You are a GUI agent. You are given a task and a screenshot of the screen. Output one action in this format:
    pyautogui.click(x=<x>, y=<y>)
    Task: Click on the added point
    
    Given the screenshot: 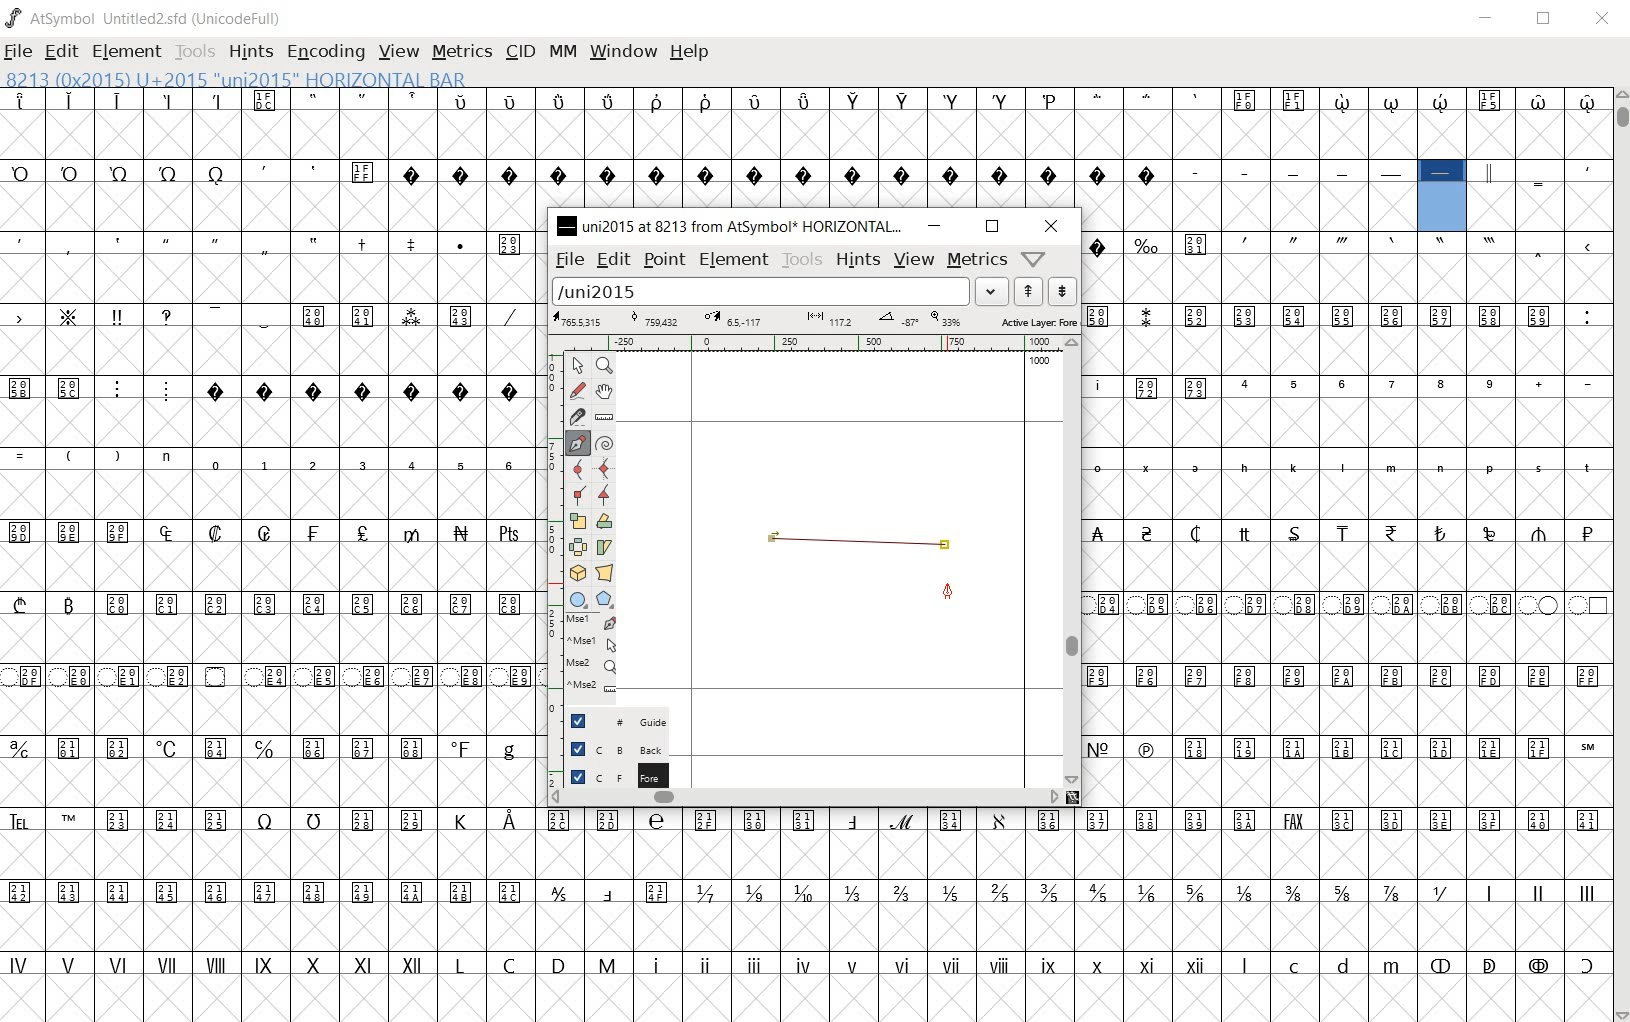 What is the action you would take?
    pyautogui.click(x=946, y=546)
    